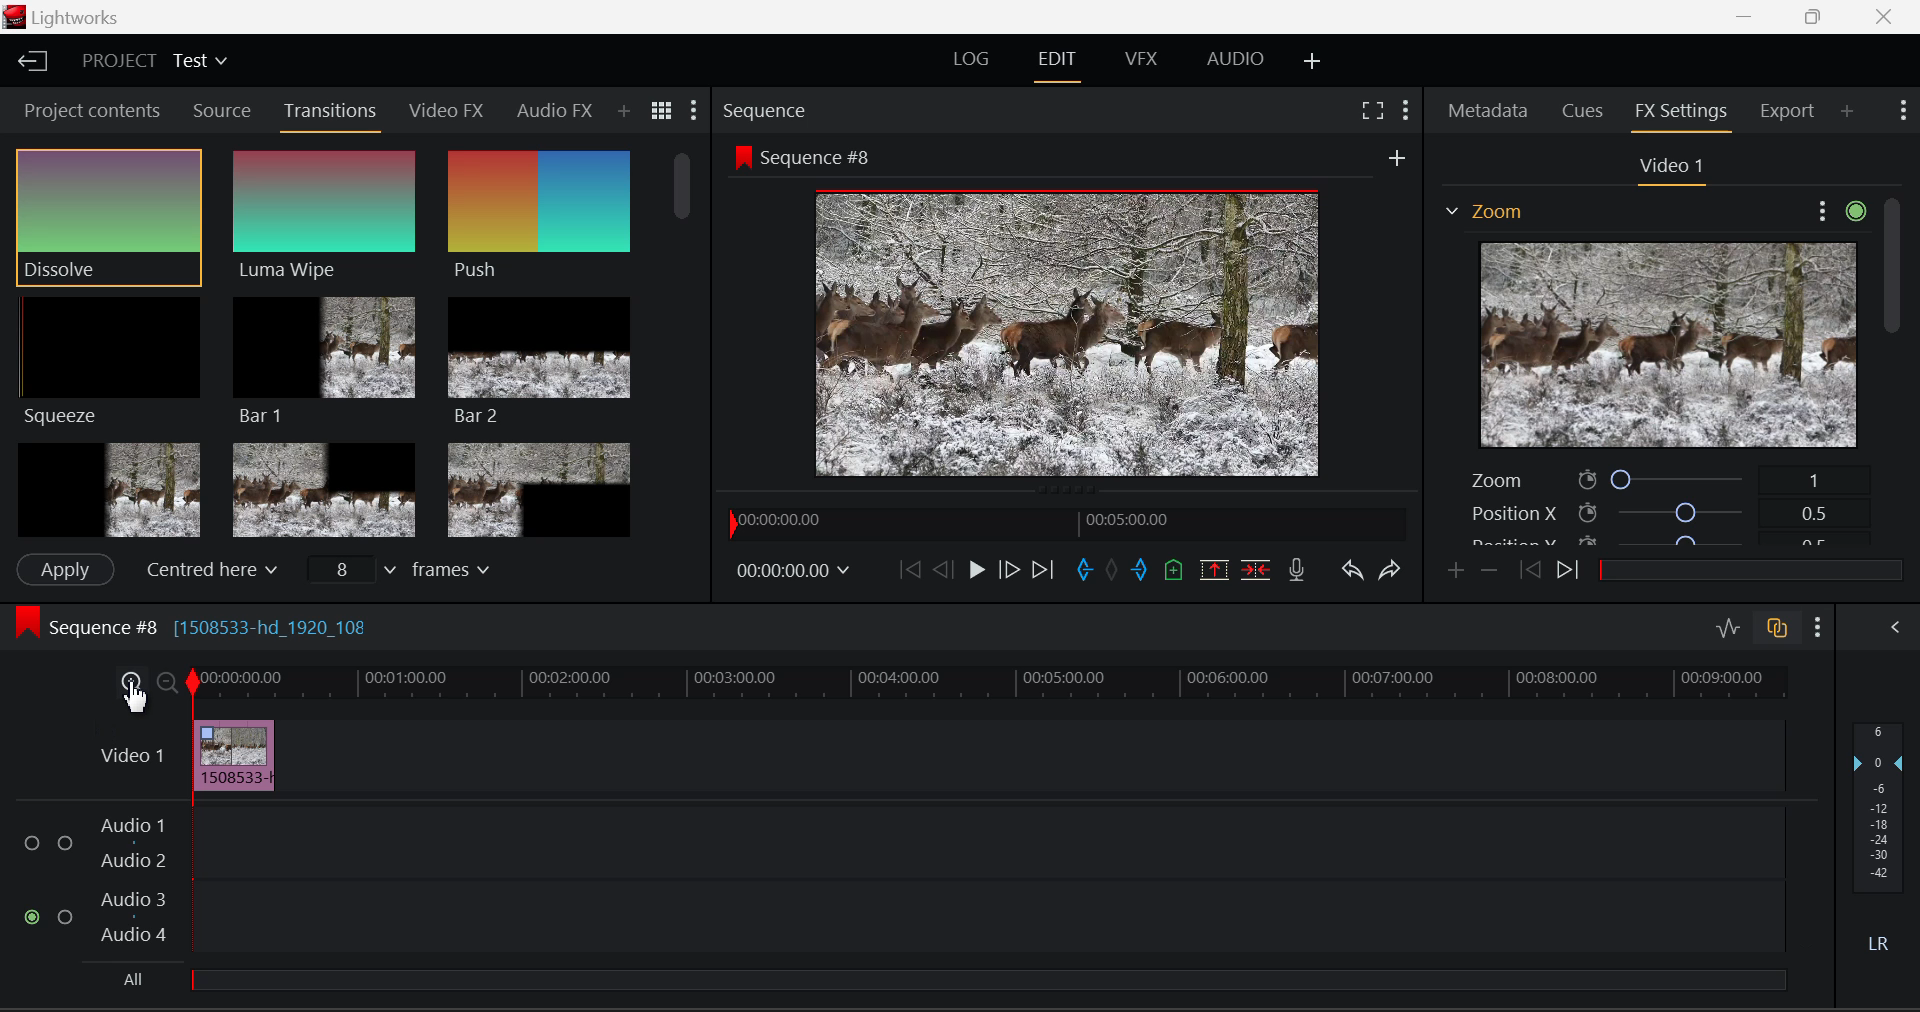  What do you see at coordinates (541, 218) in the screenshot?
I see `Push` at bounding box center [541, 218].